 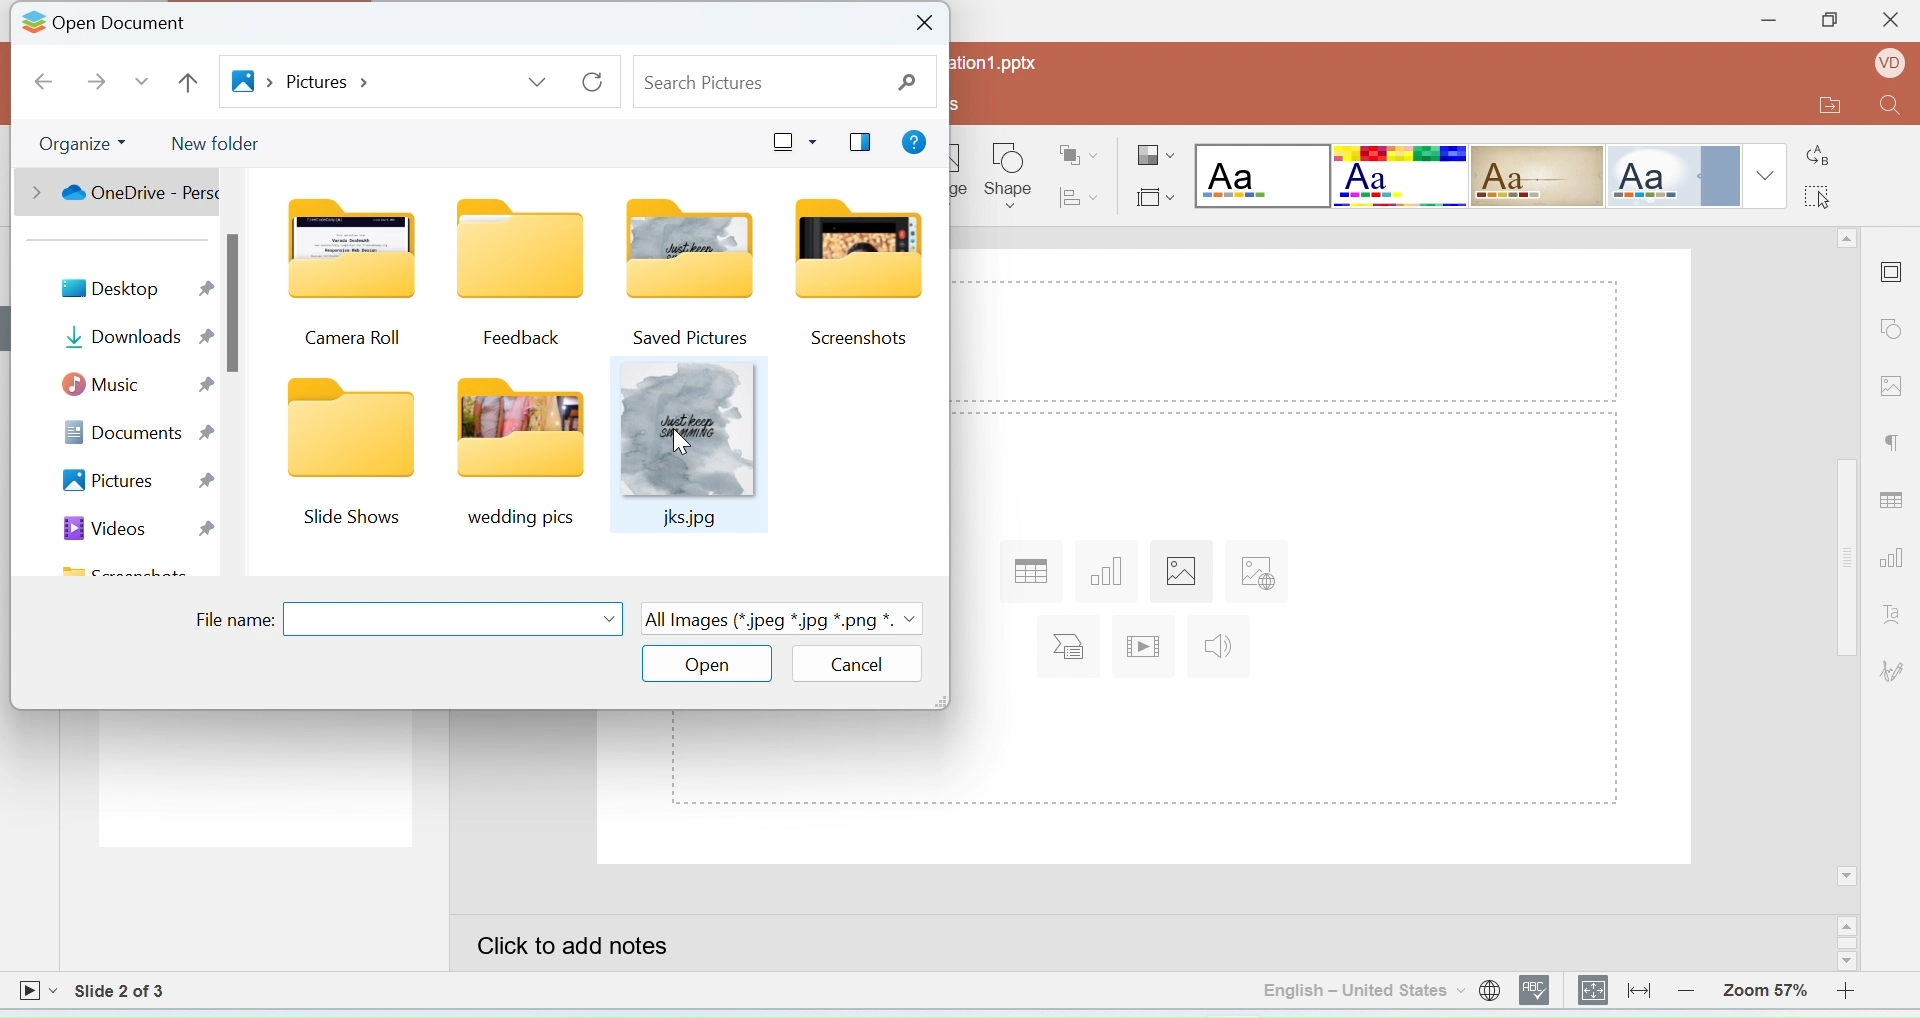 What do you see at coordinates (1889, 25) in the screenshot?
I see `Close` at bounding box center [1889, 25].